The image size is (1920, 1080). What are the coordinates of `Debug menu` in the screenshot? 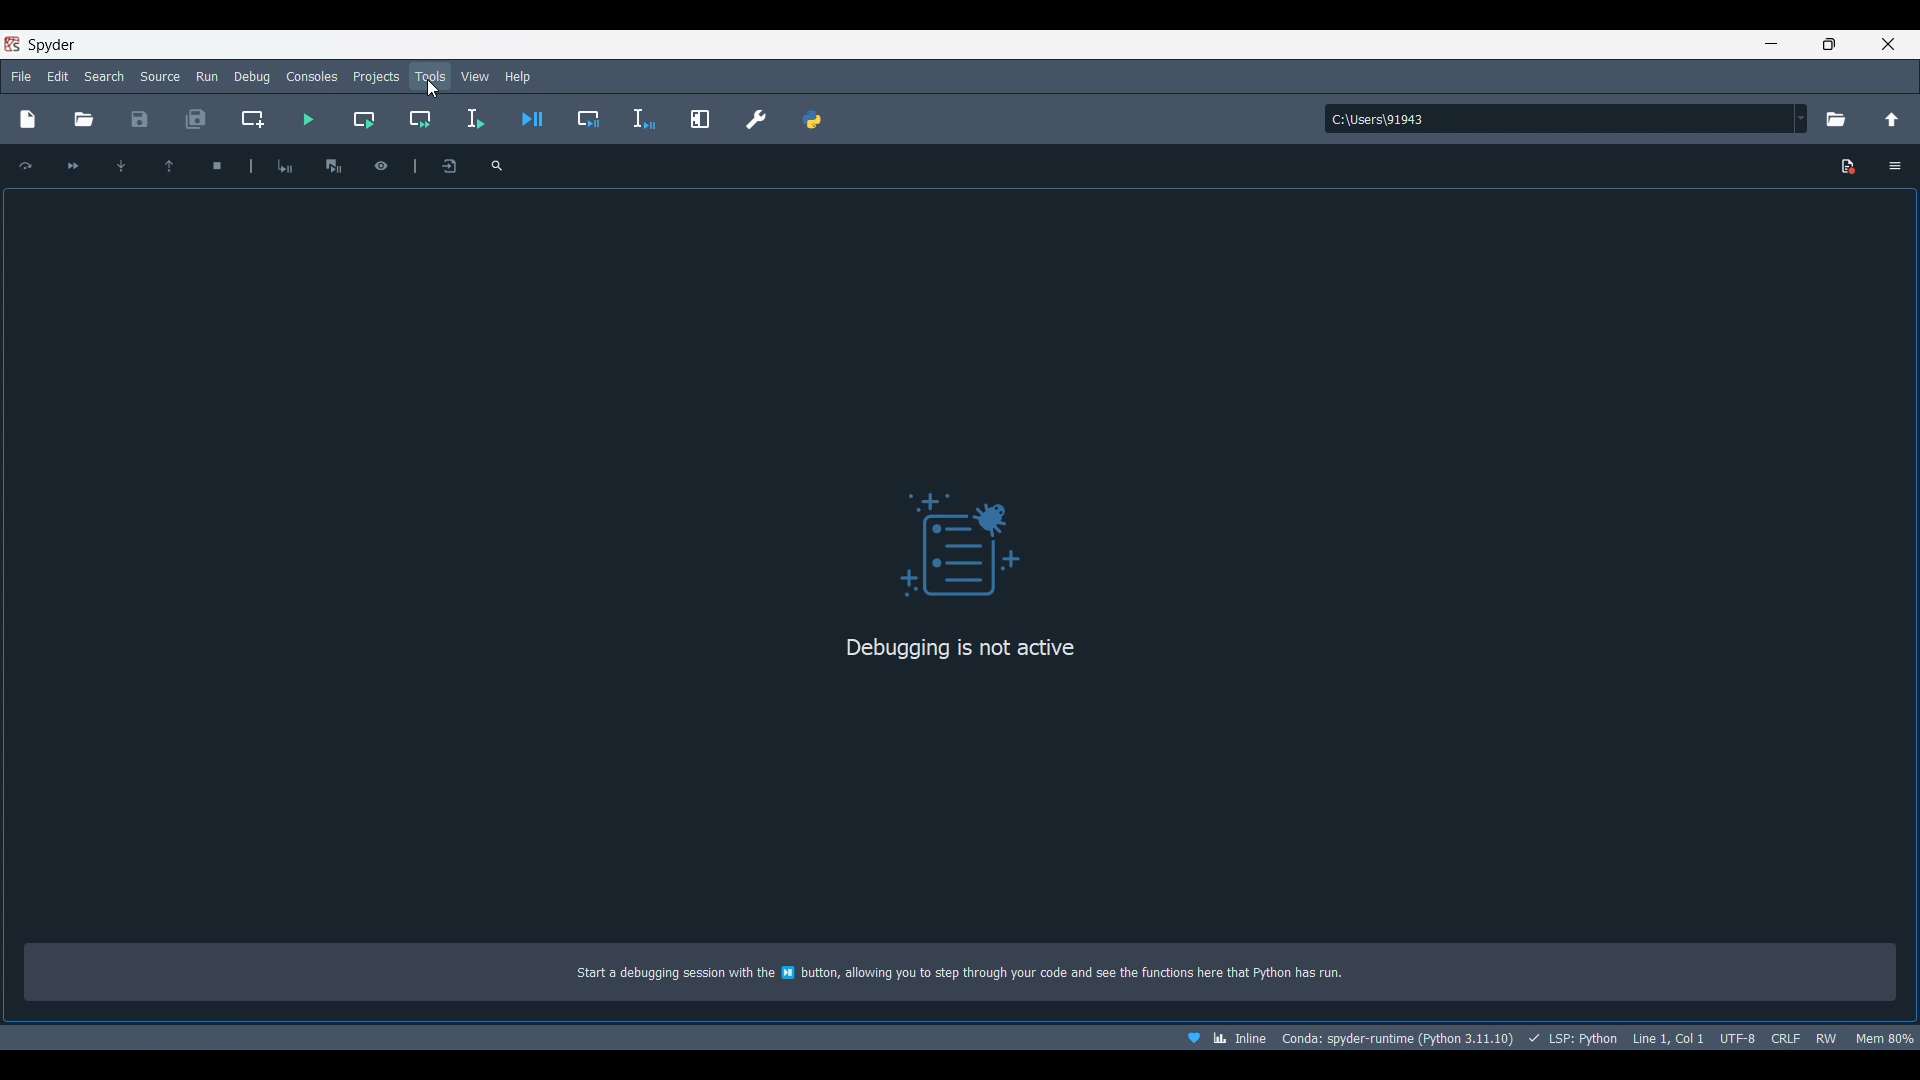 It's located at (252, 77).